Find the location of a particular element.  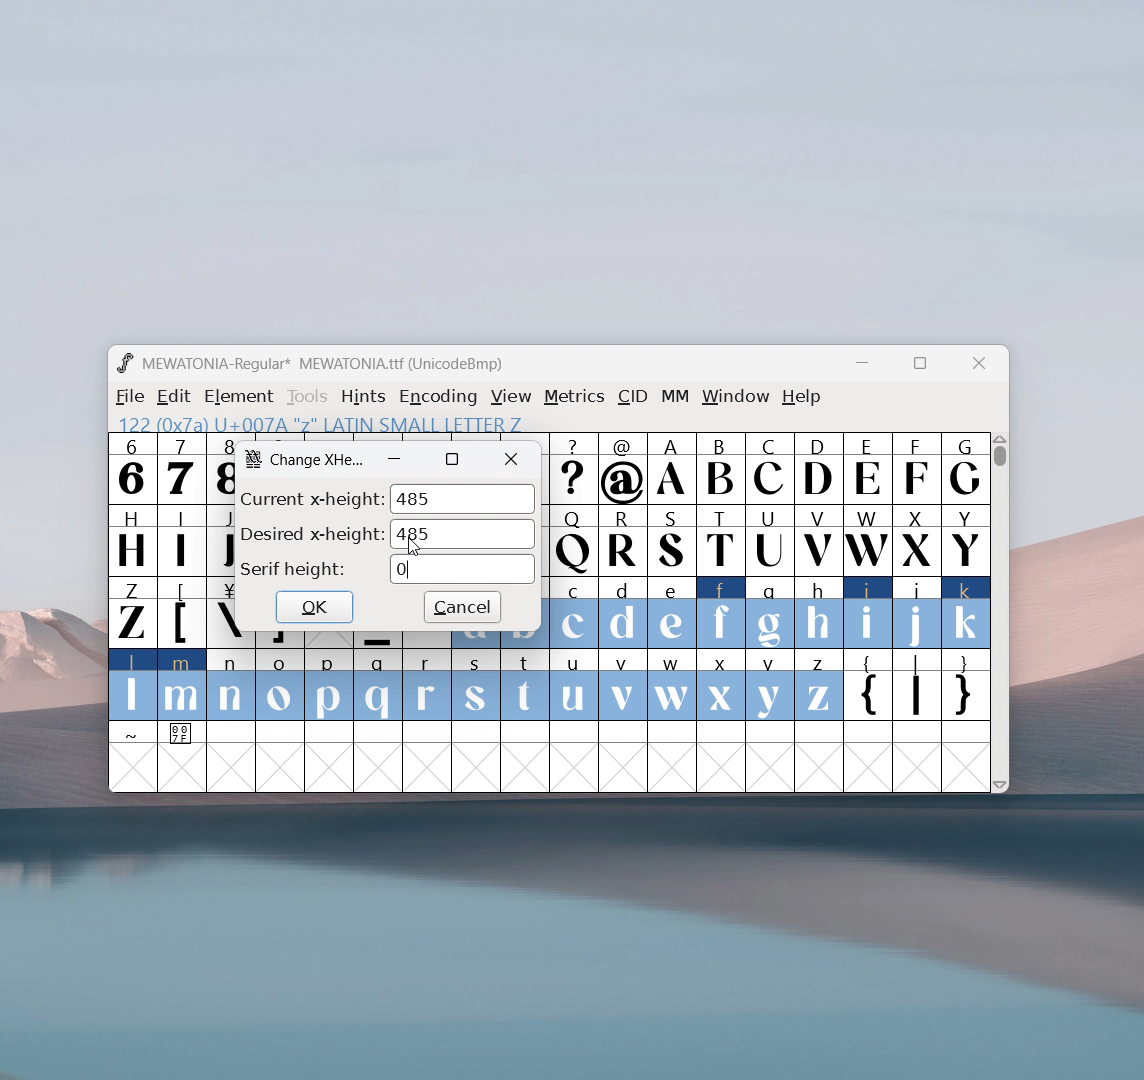

minimize is located at coordinates (395, 459).